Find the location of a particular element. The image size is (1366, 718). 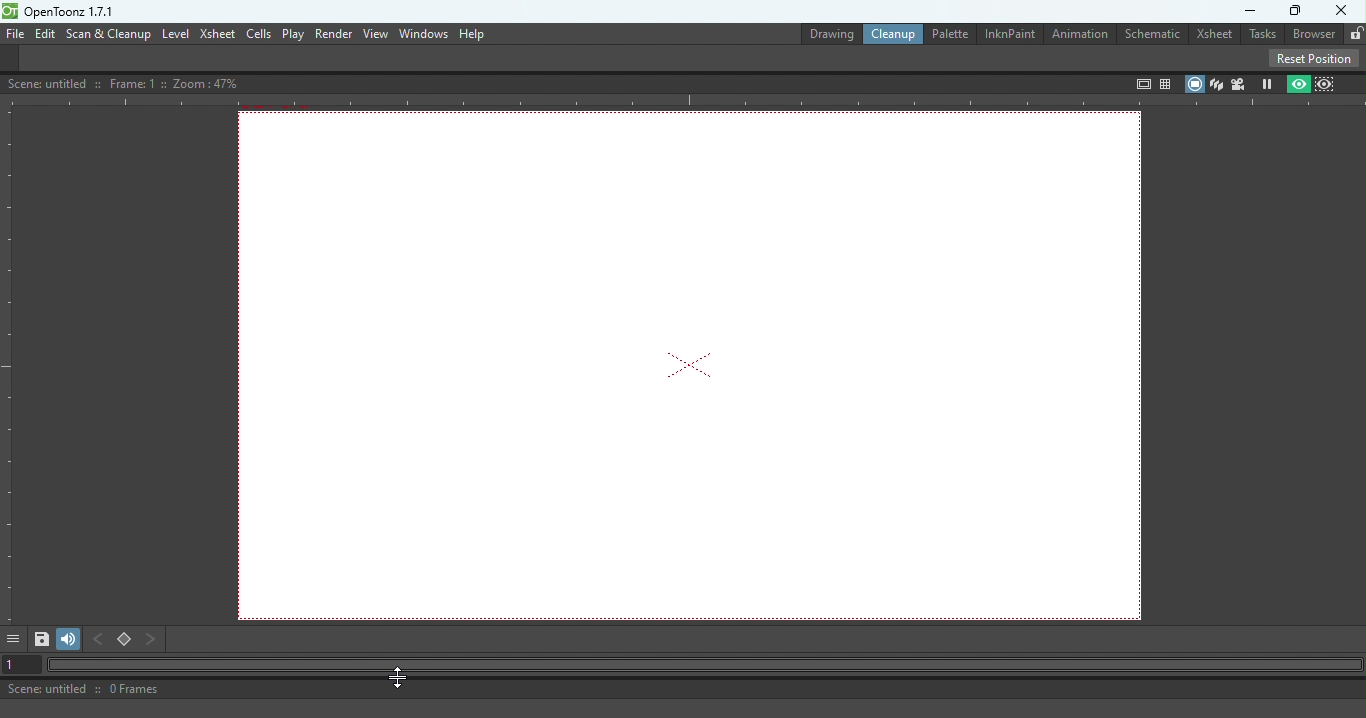

Horizontal ruler is located at coordinates (683, 102).